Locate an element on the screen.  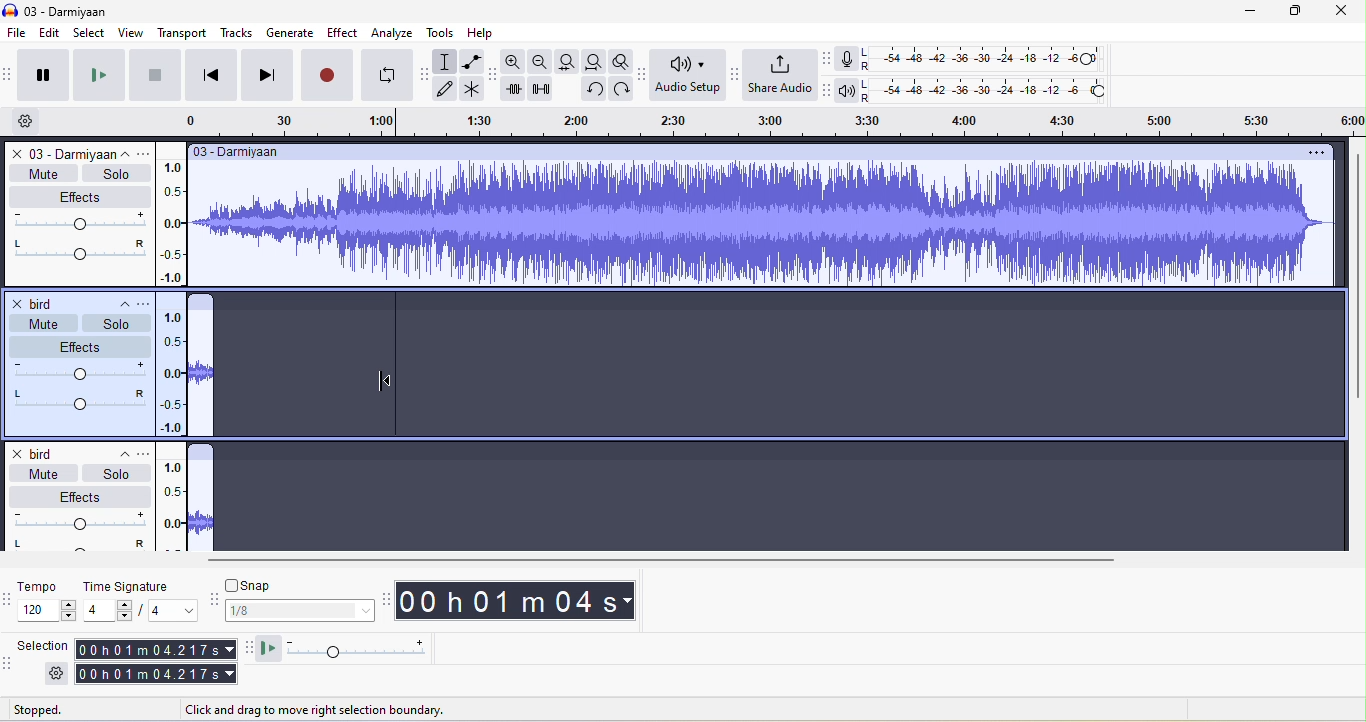
playback level is located at coordinates (988, 90).